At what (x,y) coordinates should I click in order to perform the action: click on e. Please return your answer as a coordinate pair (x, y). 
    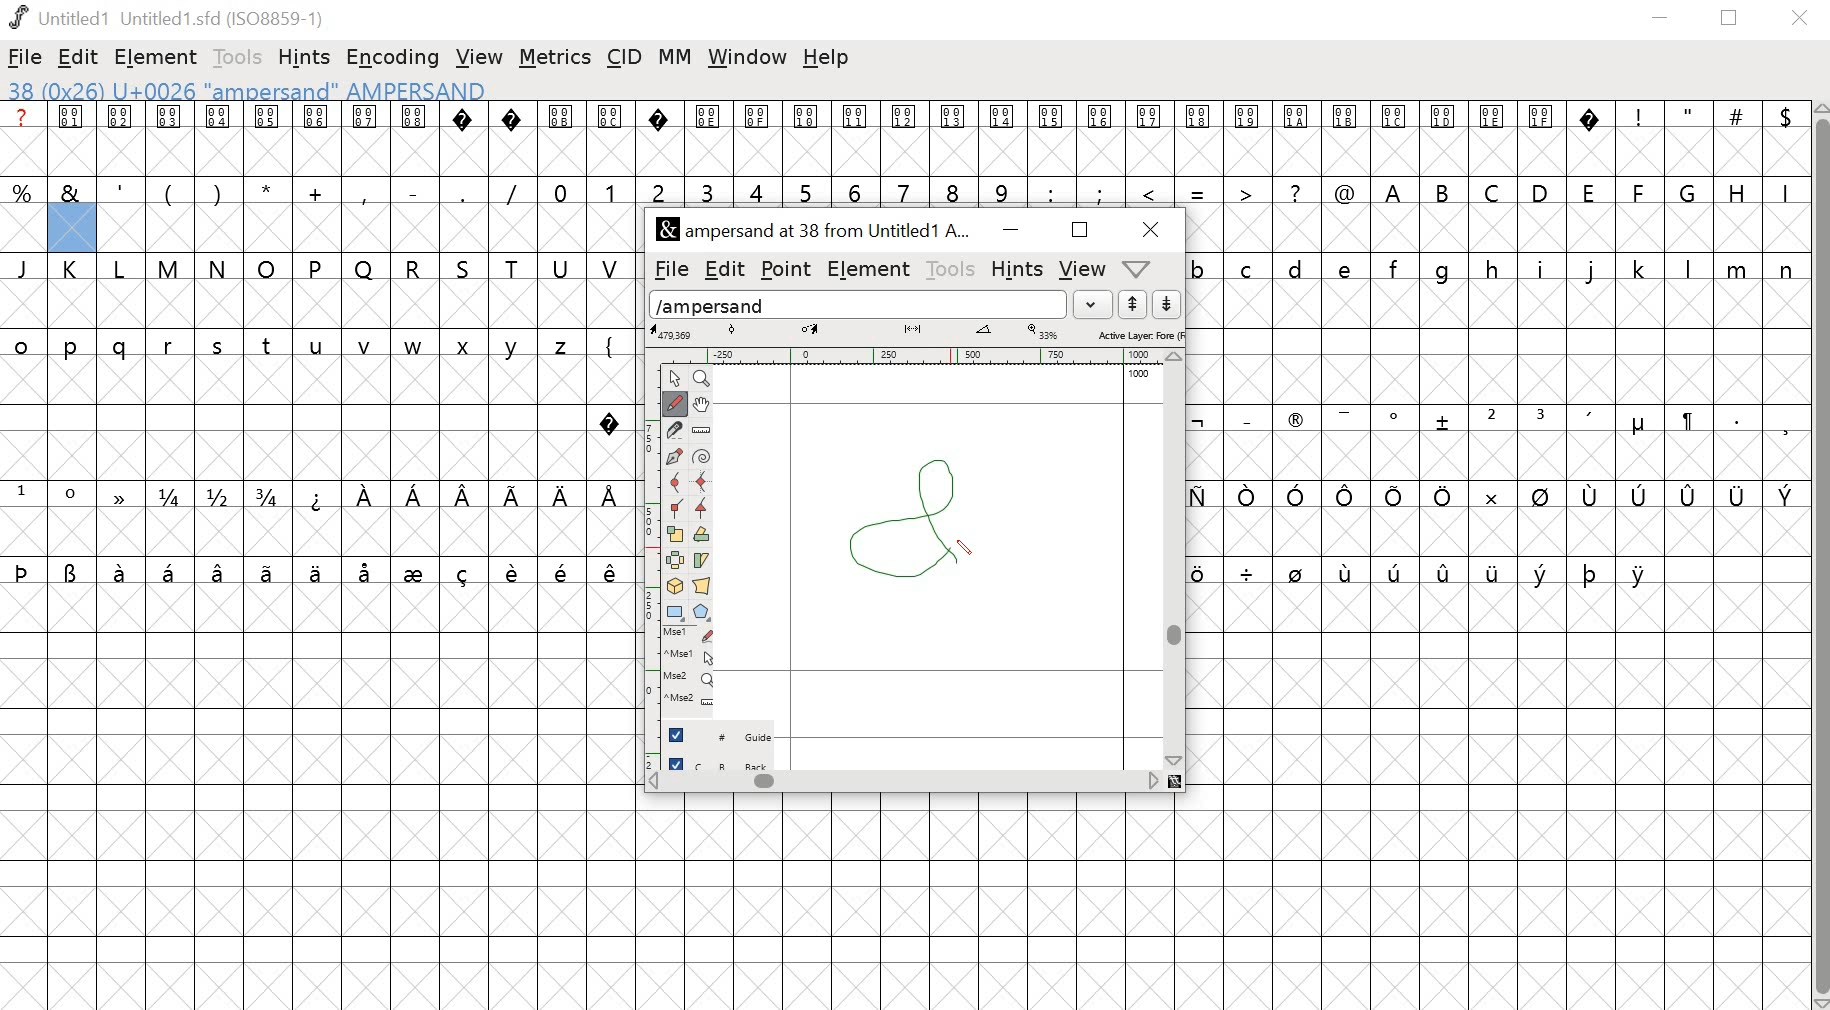
    Looking at the image, I should click on (1348, 268).